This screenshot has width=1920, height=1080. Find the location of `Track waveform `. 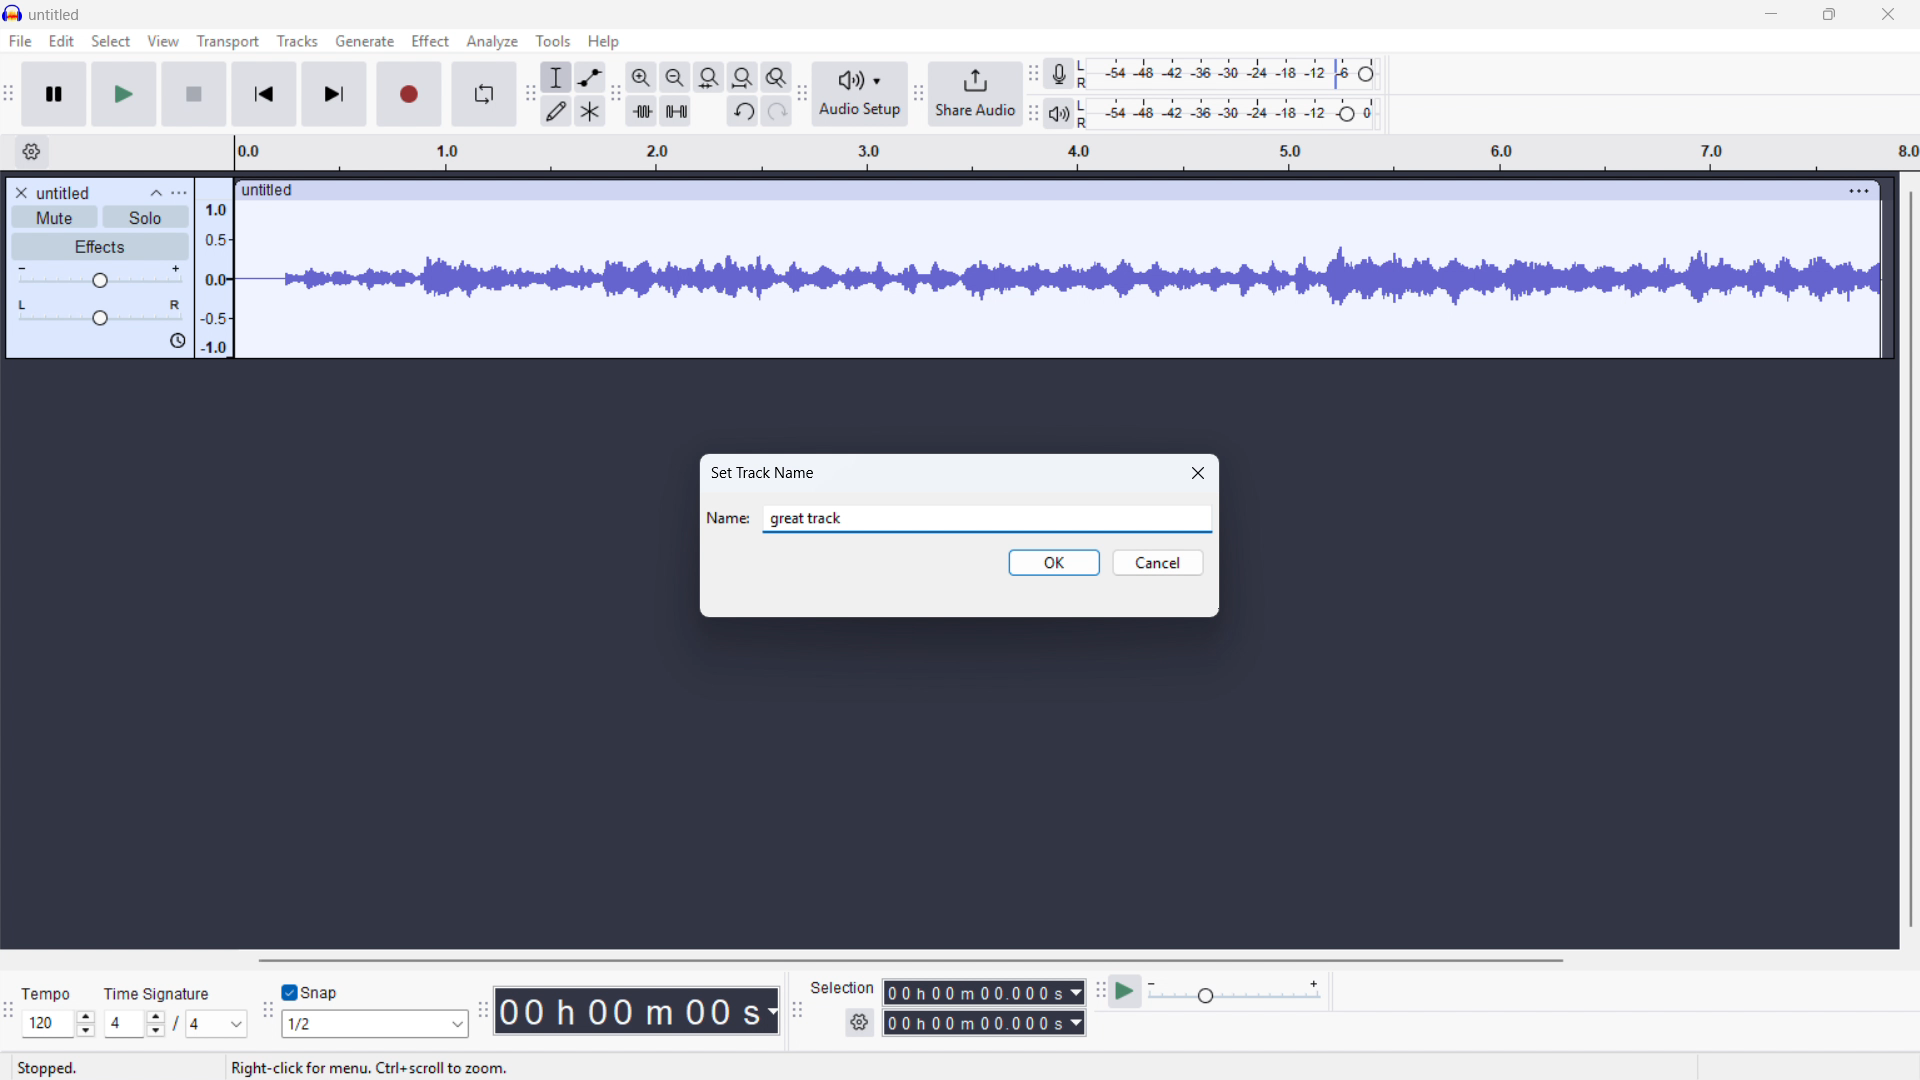

Track waveform  is located at coordinates (1058, 272).